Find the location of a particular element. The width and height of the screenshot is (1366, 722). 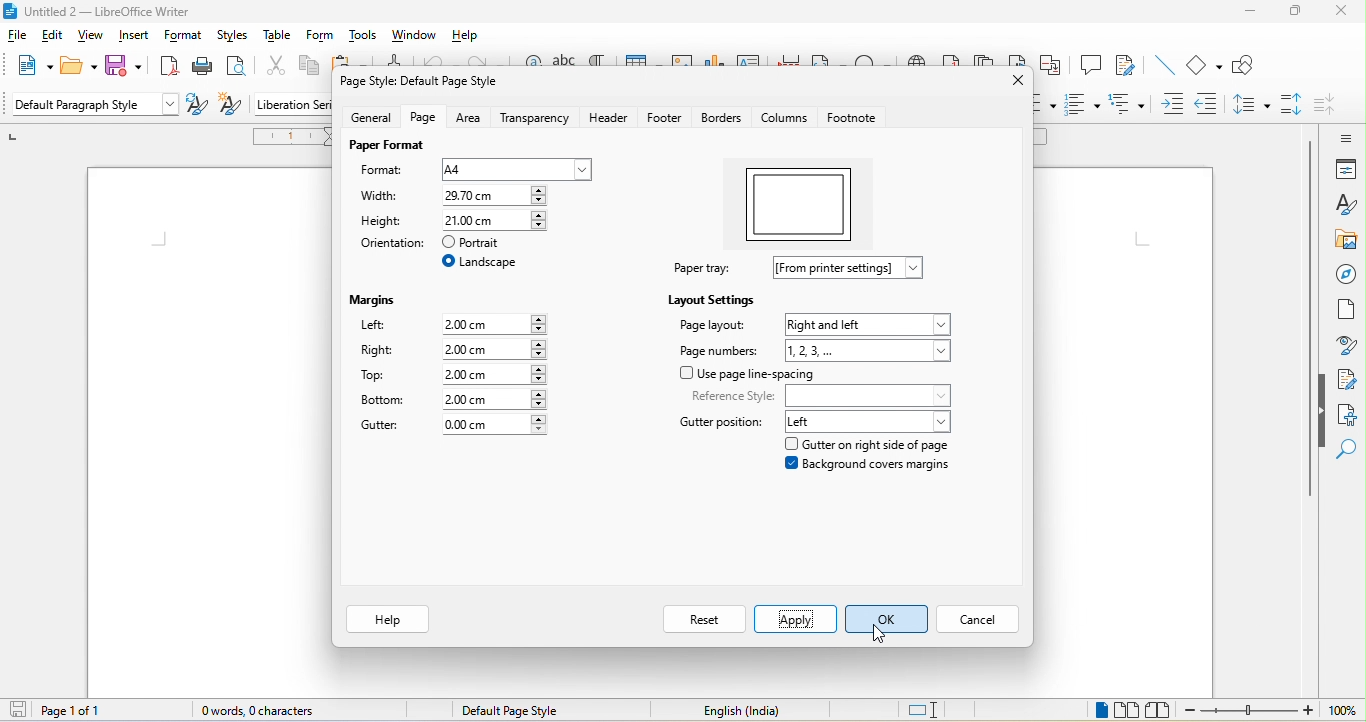

0.00 cm is located at coordinates (492, 425).